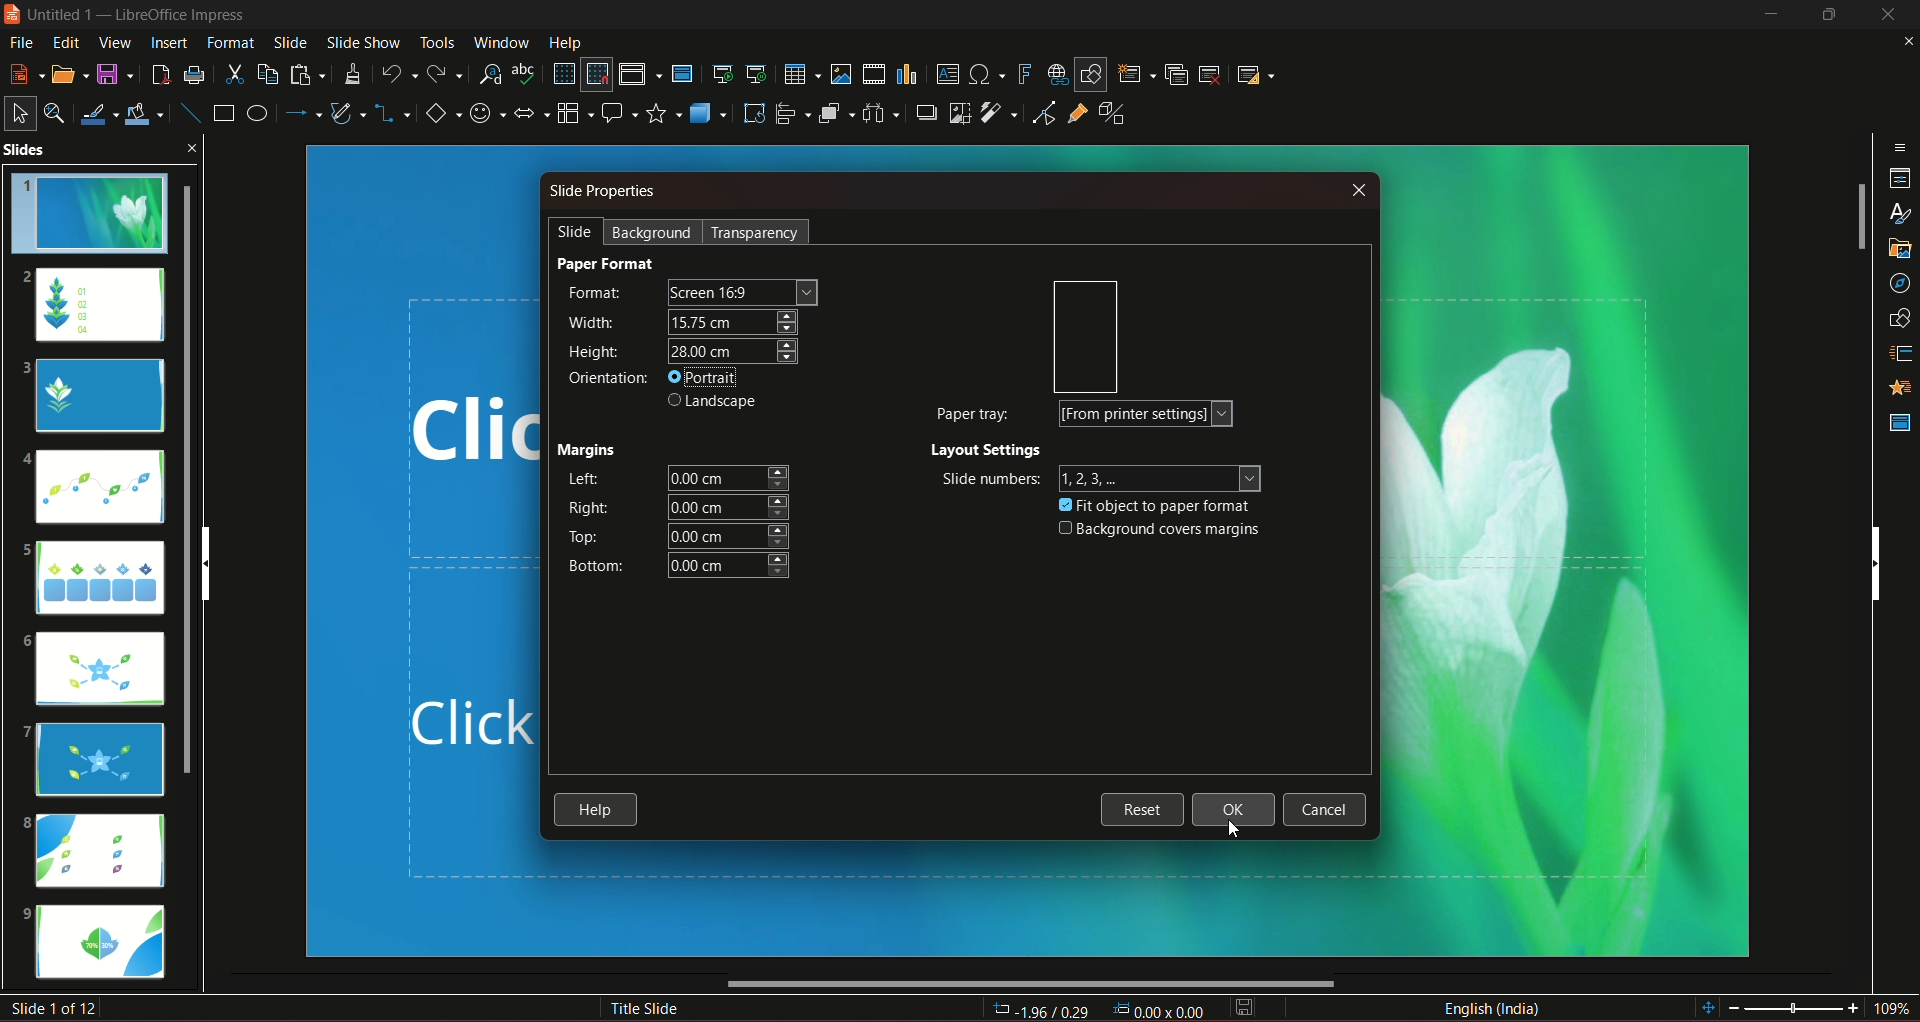 This screenshot has width=1920, height=1022. What do you see at coordinates (116, 73) in the screenshot?
I see `save` at bounding box center [116, 73].